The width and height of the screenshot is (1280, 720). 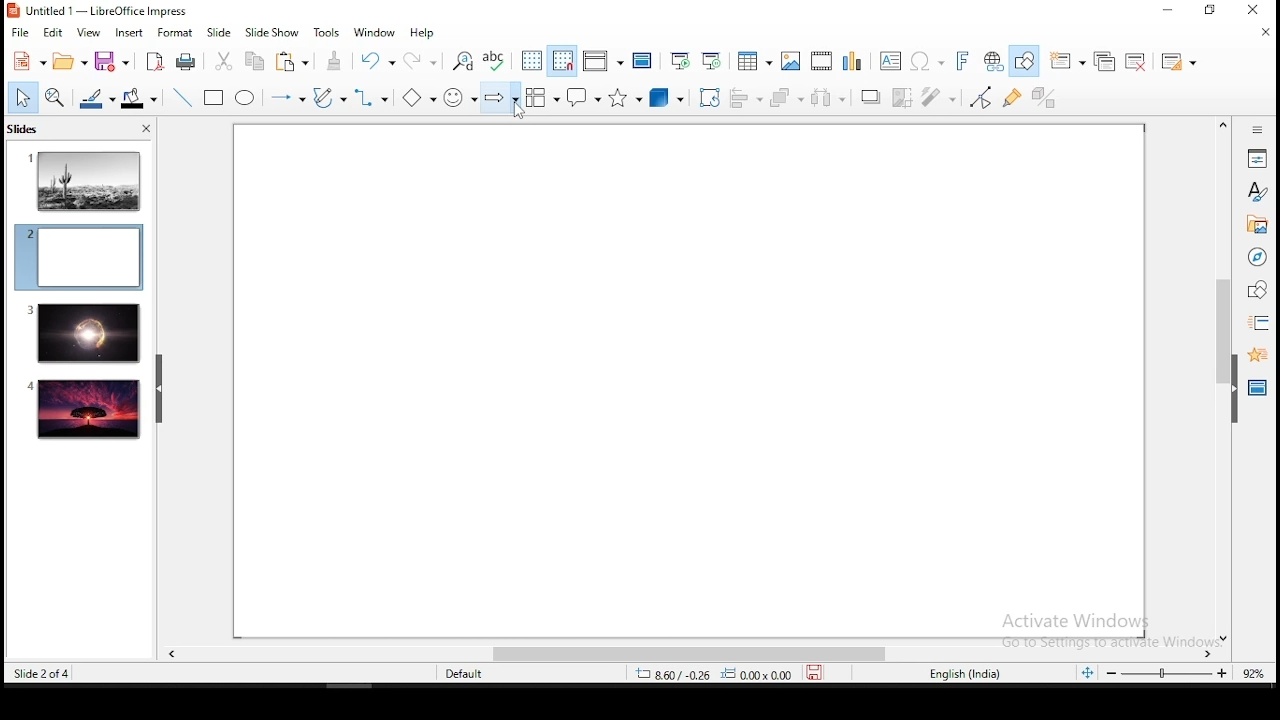 What do you see at coordinates (328, 33) in the screenshot?
I see `tools` at bounding box center [328, 33].